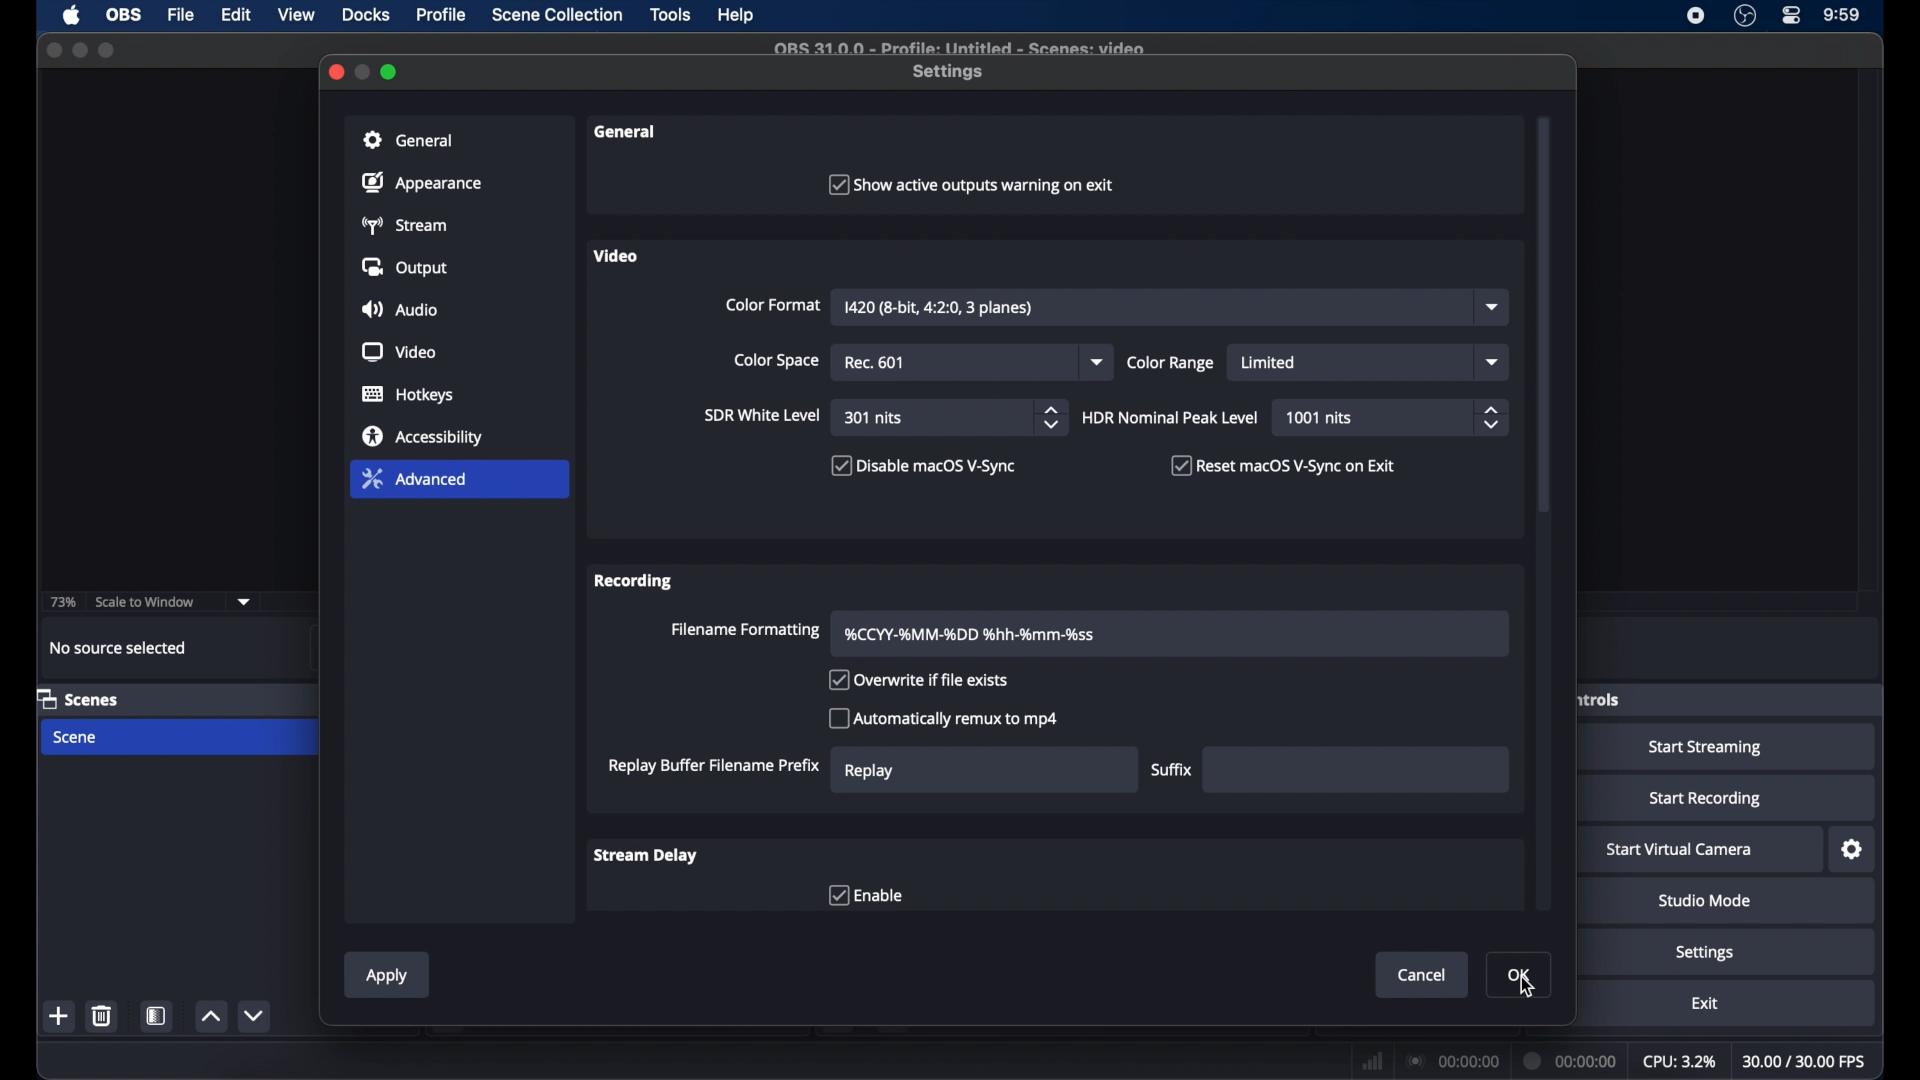 This screenshot has height=1080, width=1920. Describe the element at coordinates (950, 73) in the screenshot. I see `settings` at that location.